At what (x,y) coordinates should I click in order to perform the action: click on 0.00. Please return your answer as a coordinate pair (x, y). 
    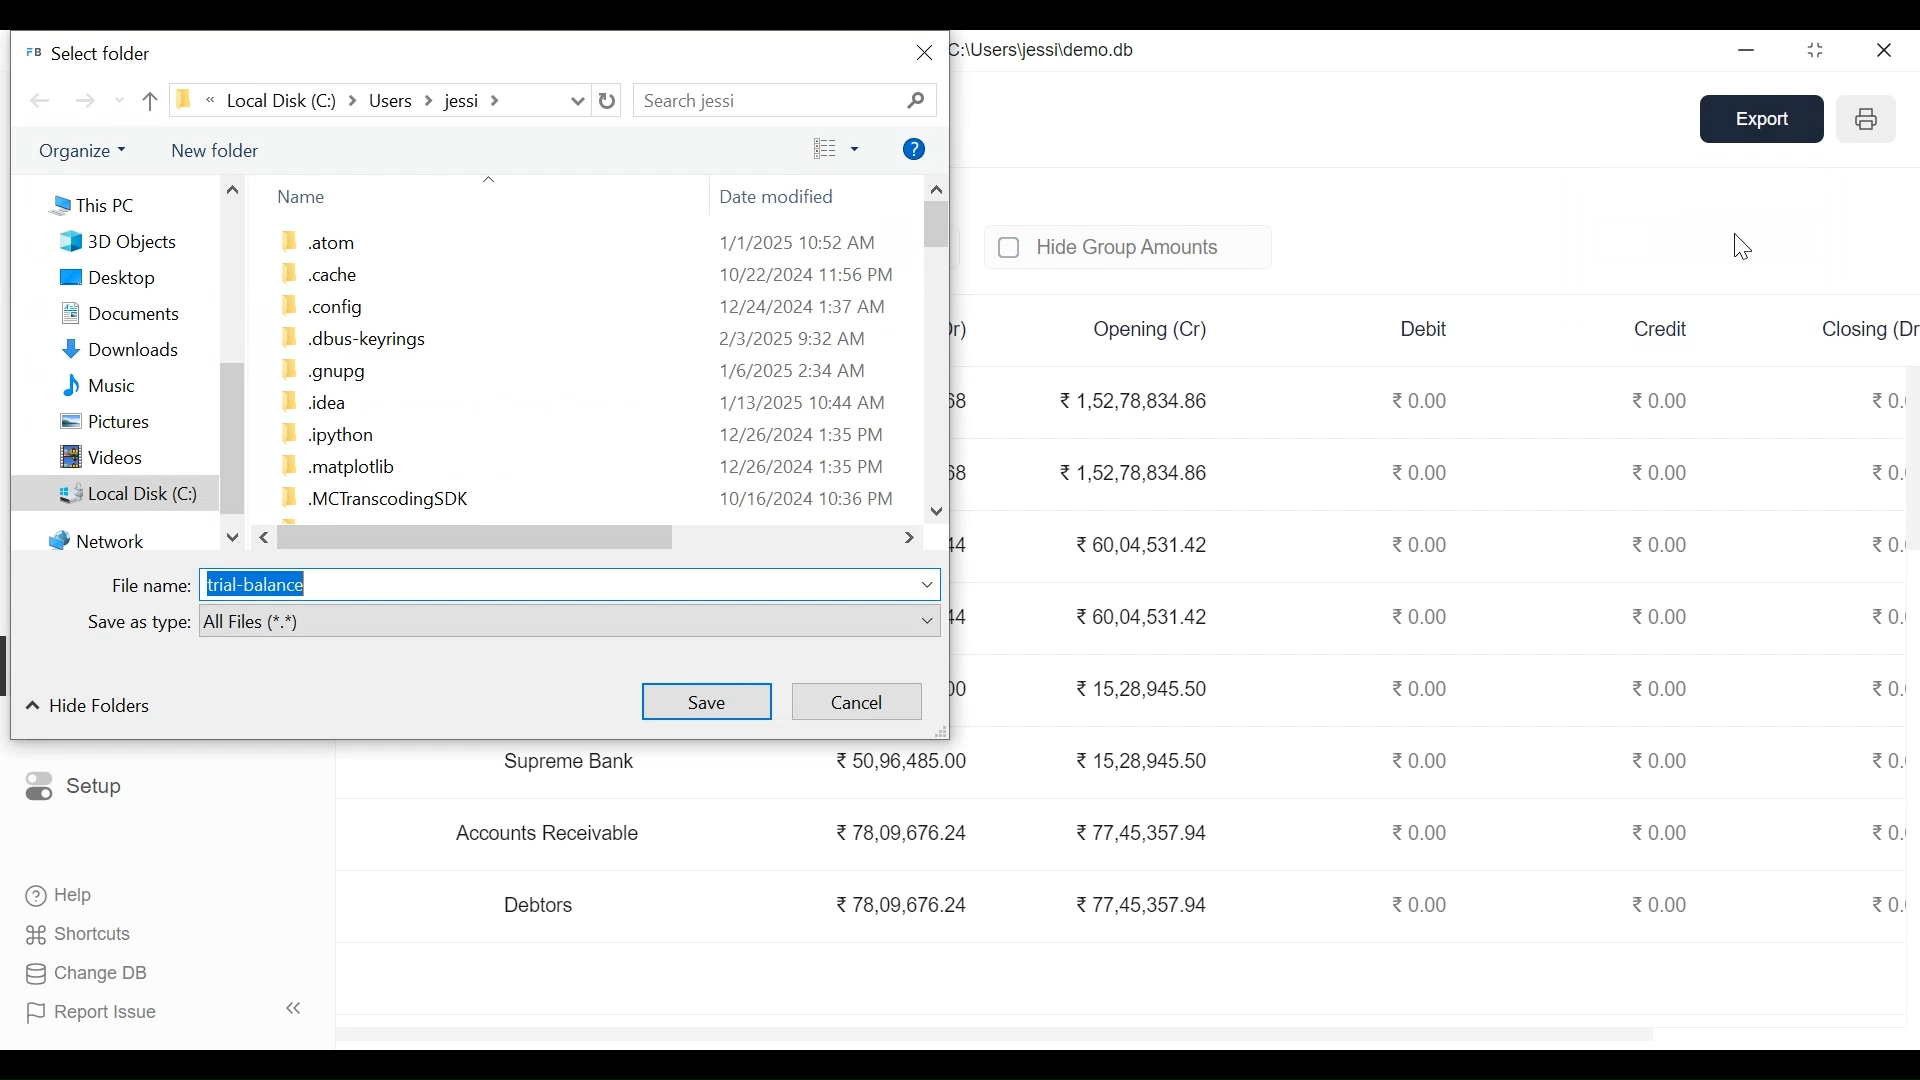
    Looking at the image, I should click on (1418, 903).